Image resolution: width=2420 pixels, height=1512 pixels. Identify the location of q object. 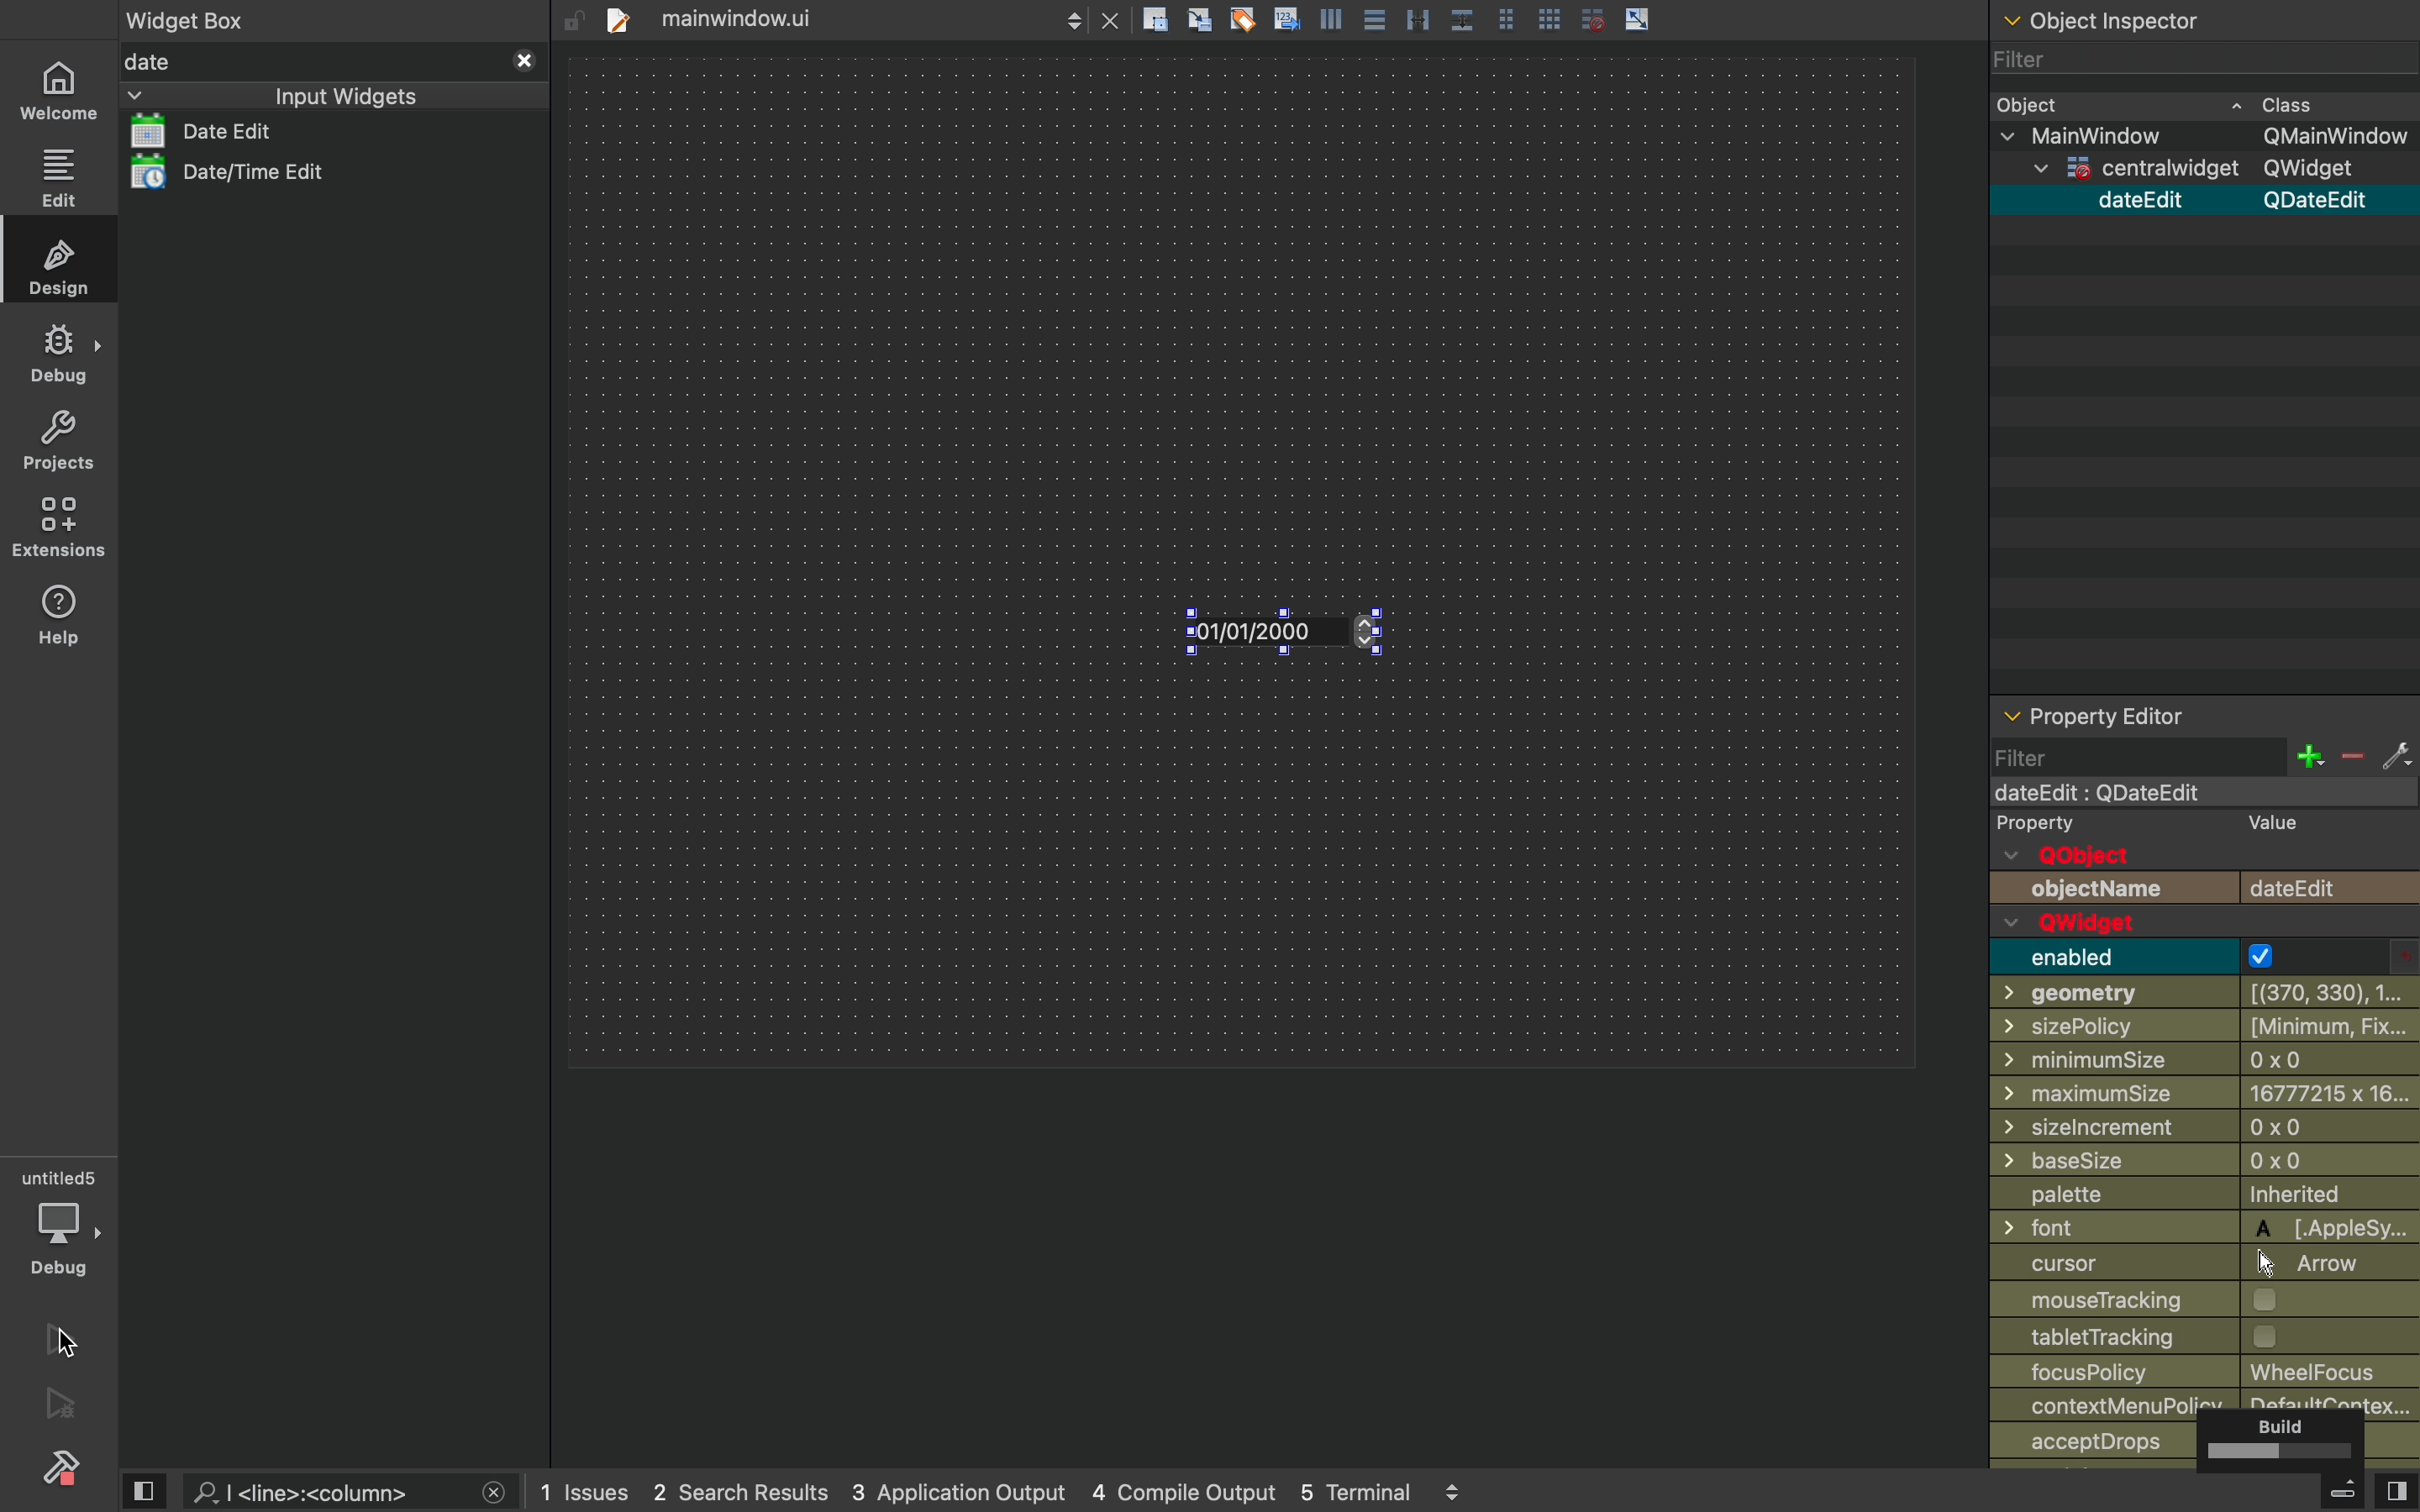
(2083, 858).